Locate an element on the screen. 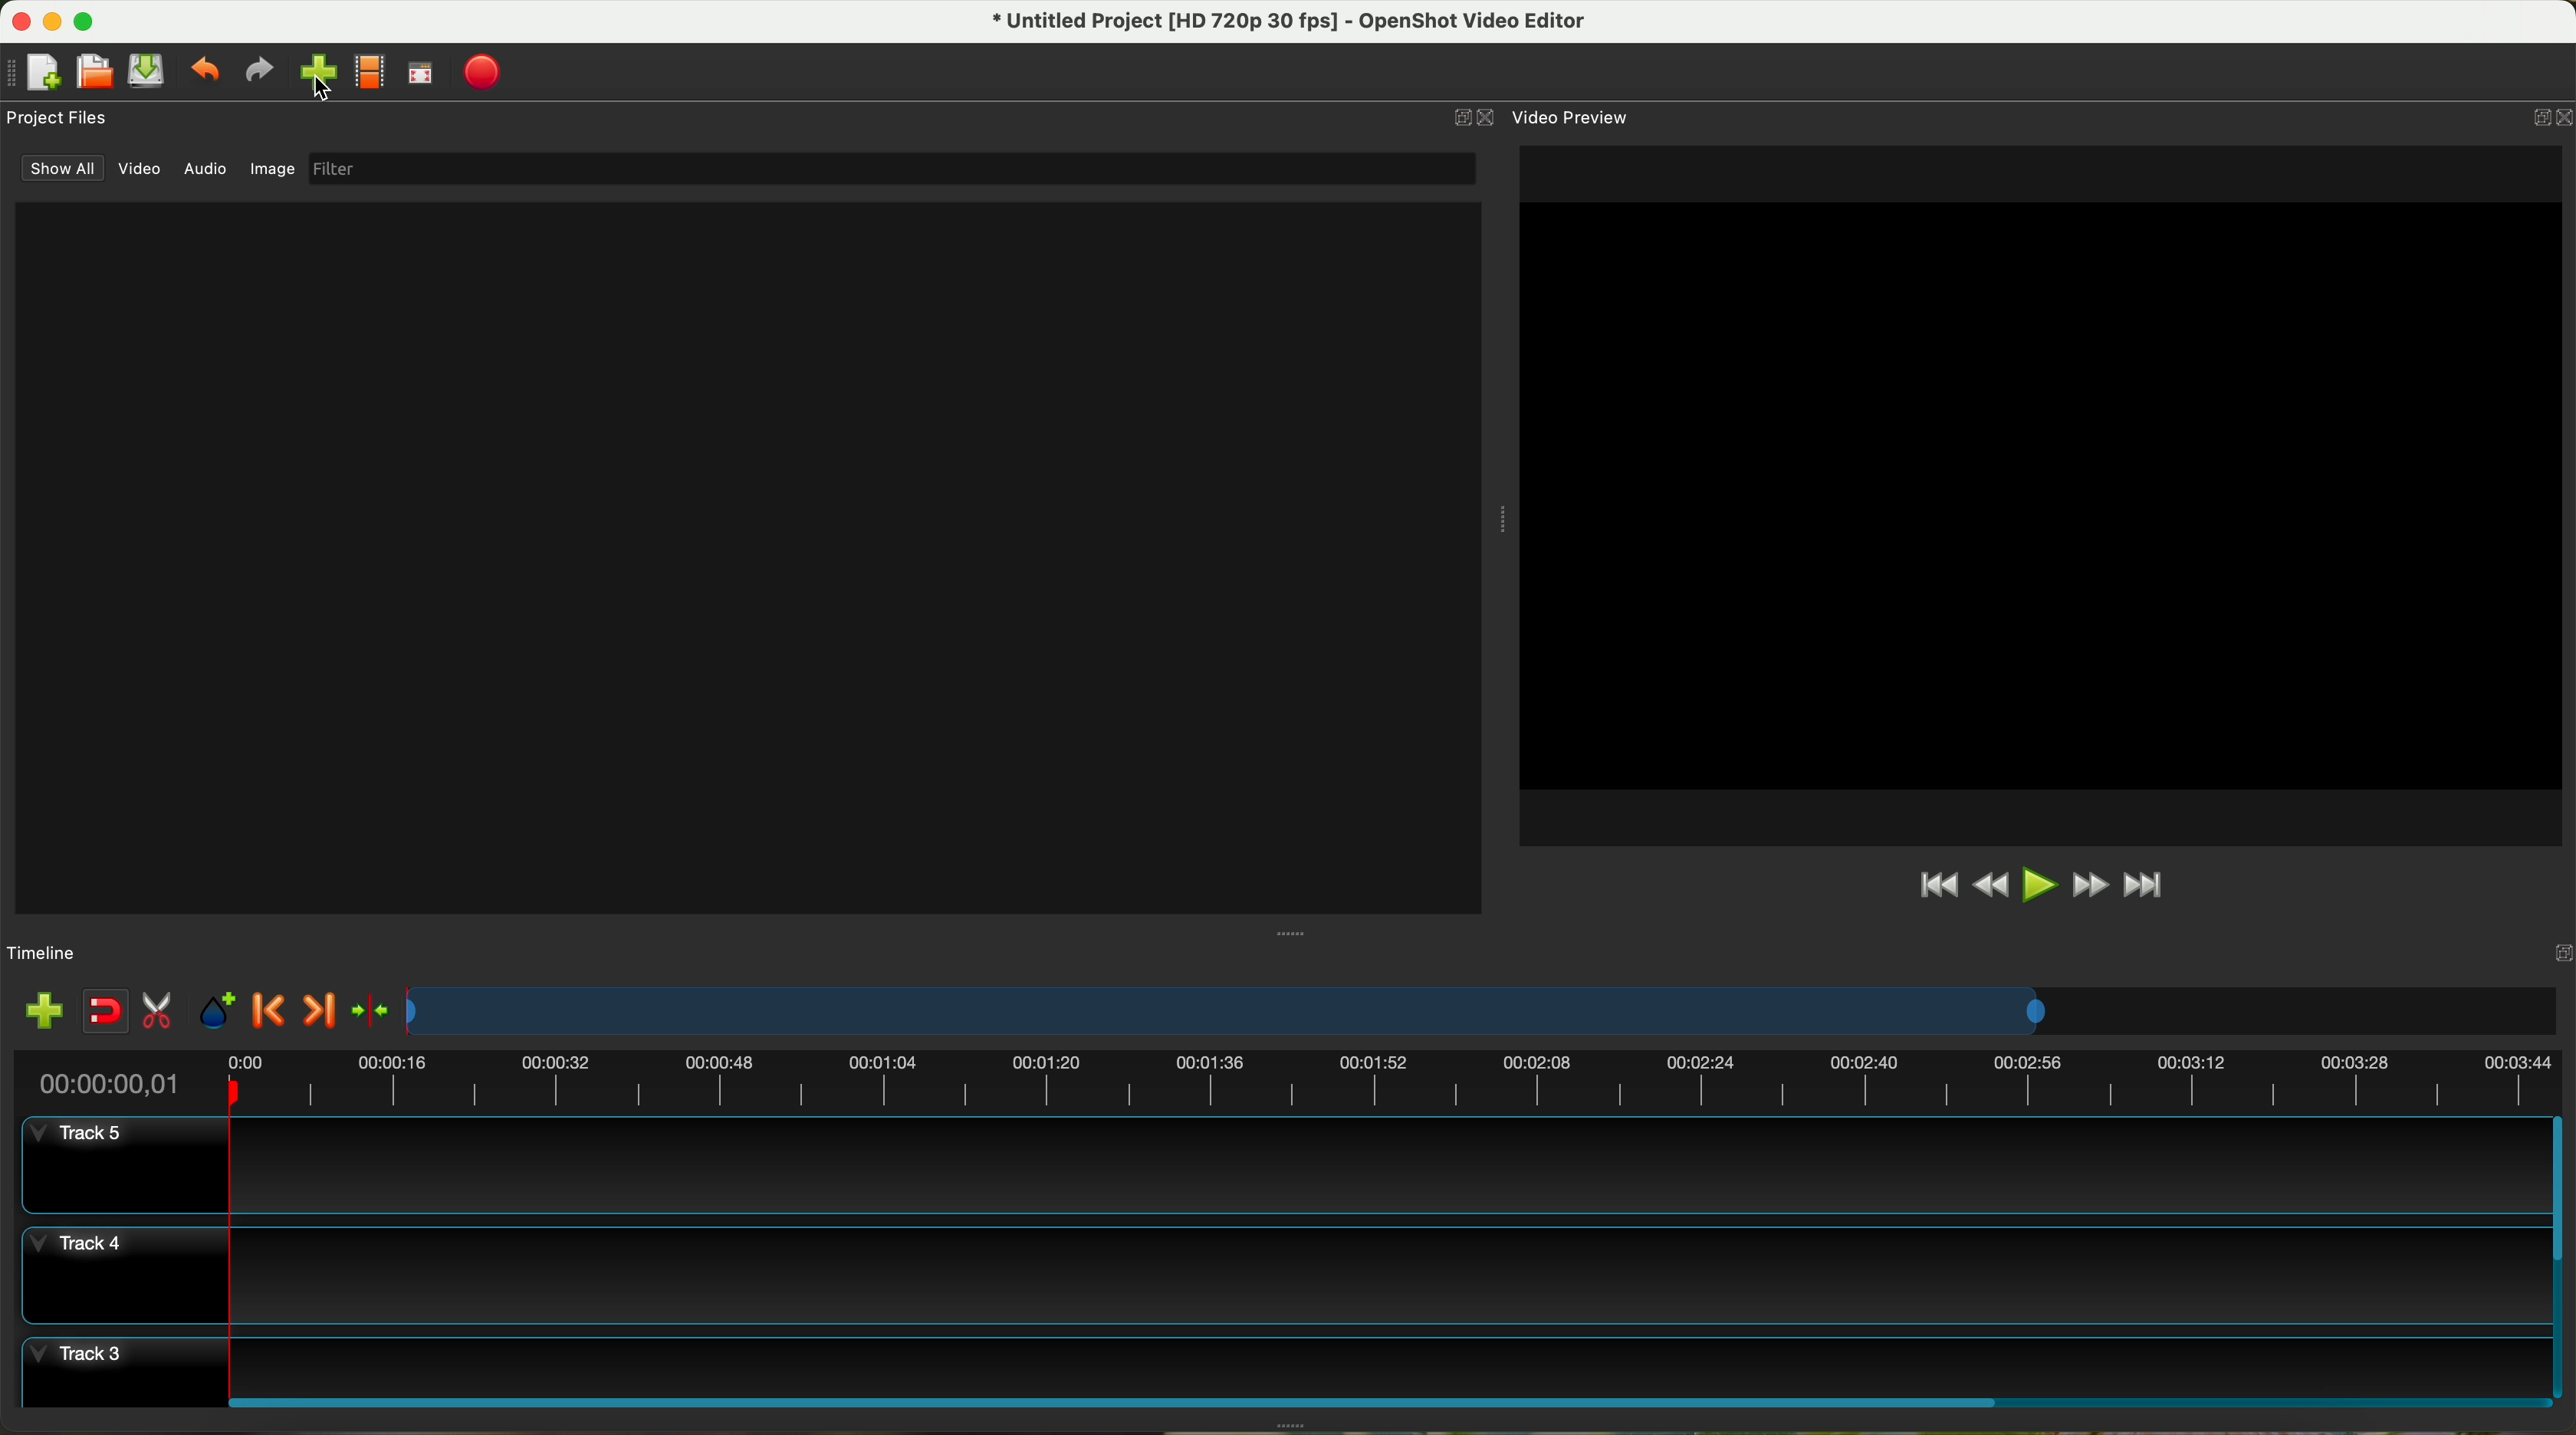 This screenshot has width=2576, height=1435. center the timeline on the playhead is located at coordinates (373, 1012).